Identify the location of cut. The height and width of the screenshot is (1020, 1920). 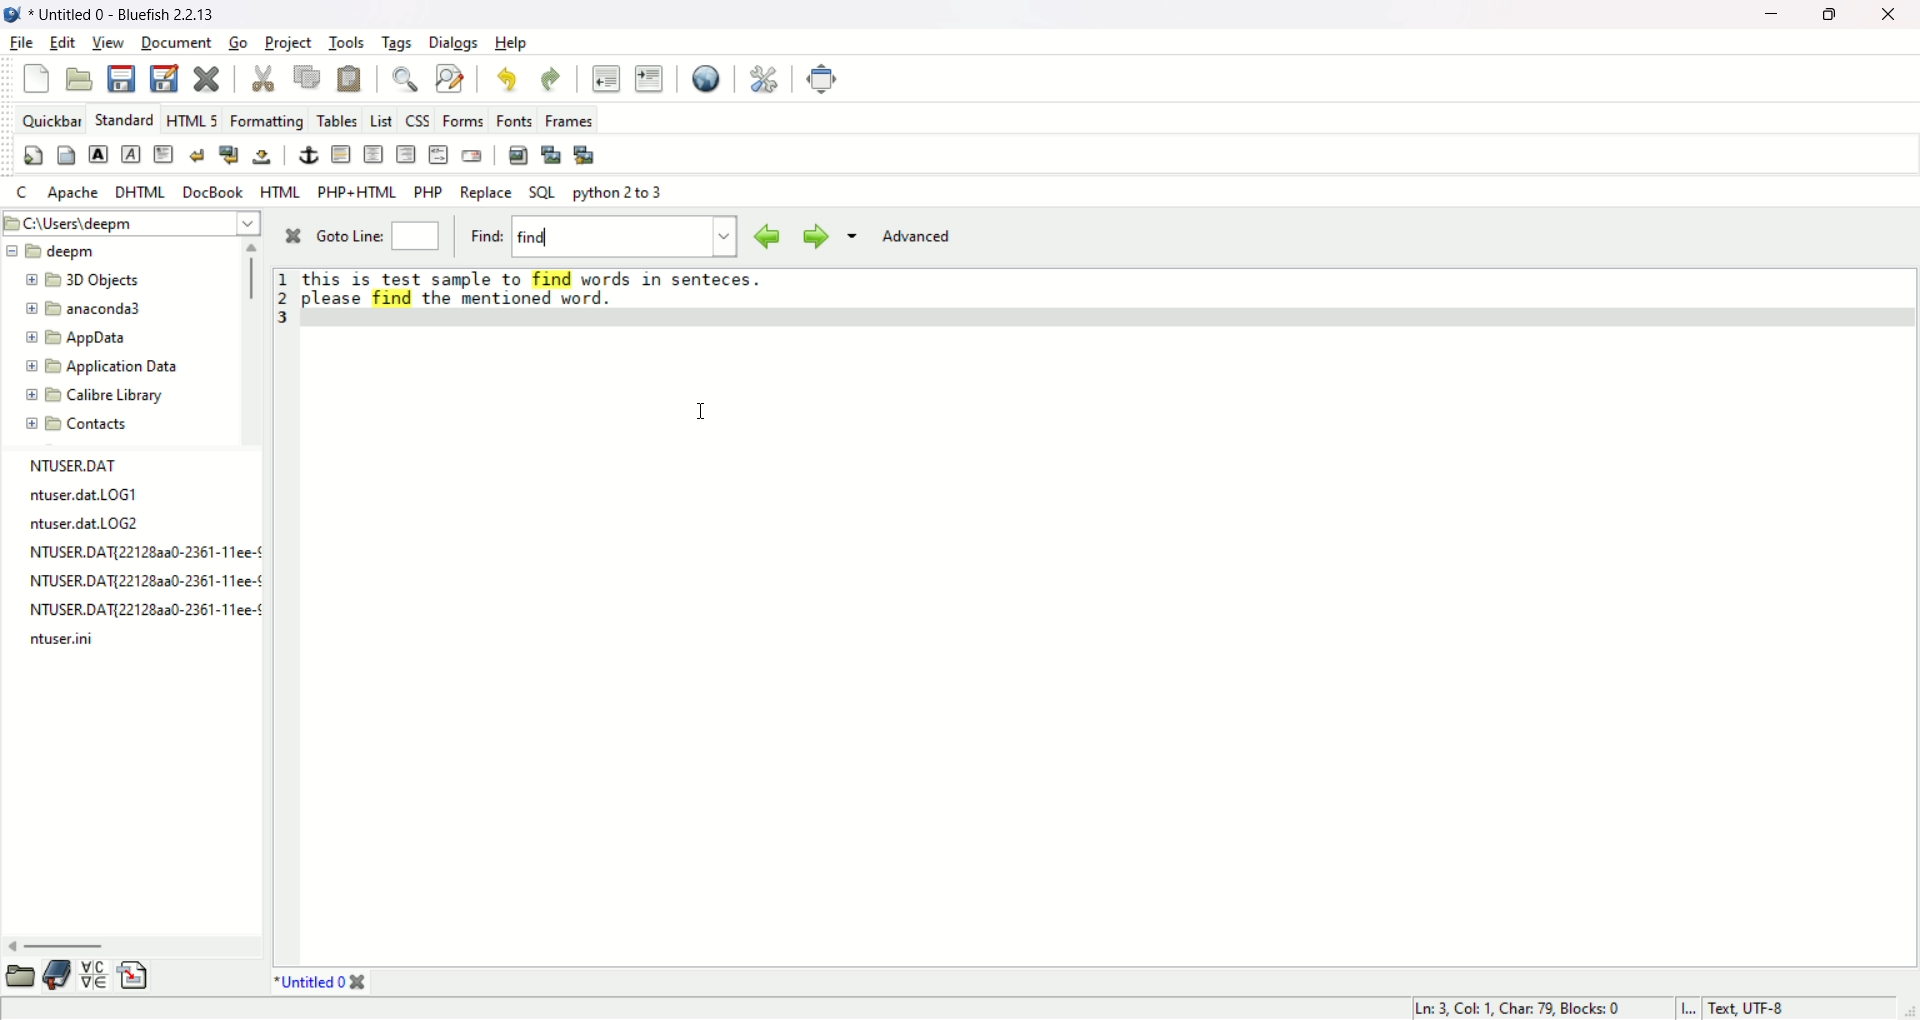
(263, 78).